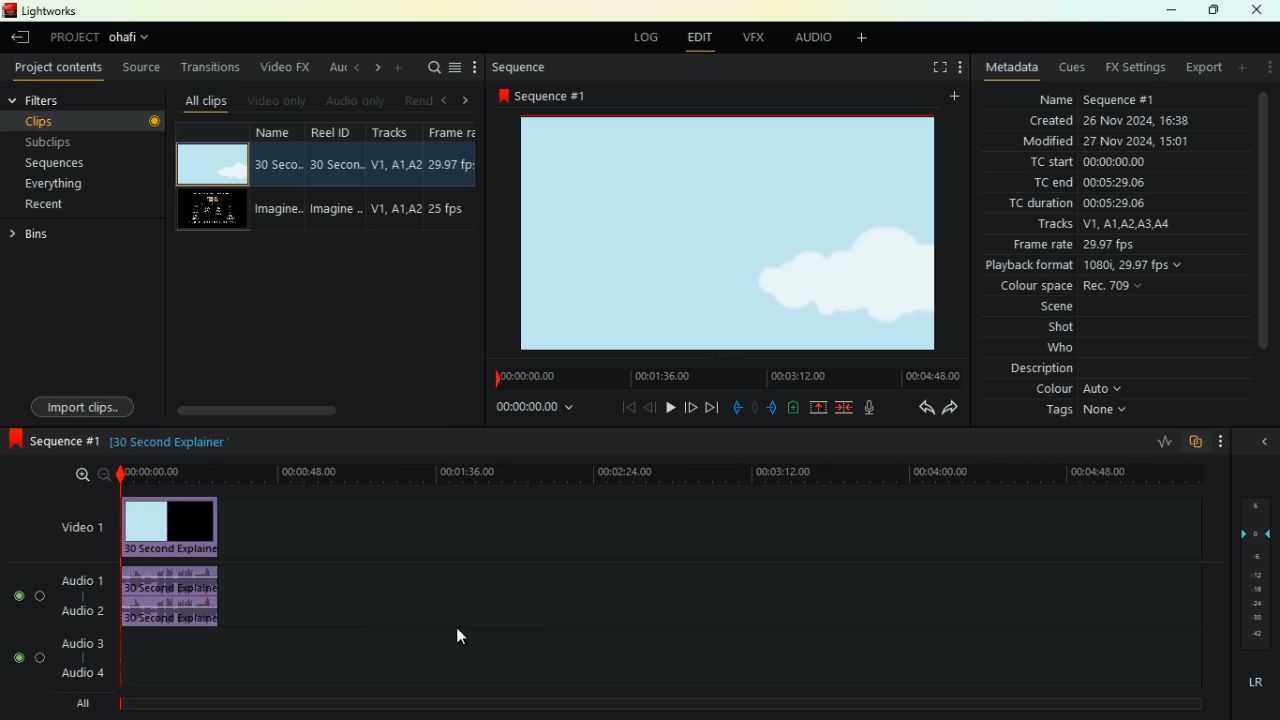 The image size is (1280, 720). What do you see at coordinates (1169, 11) in the screenshot?
I see `minimize` at bounding box center [1169, 11].